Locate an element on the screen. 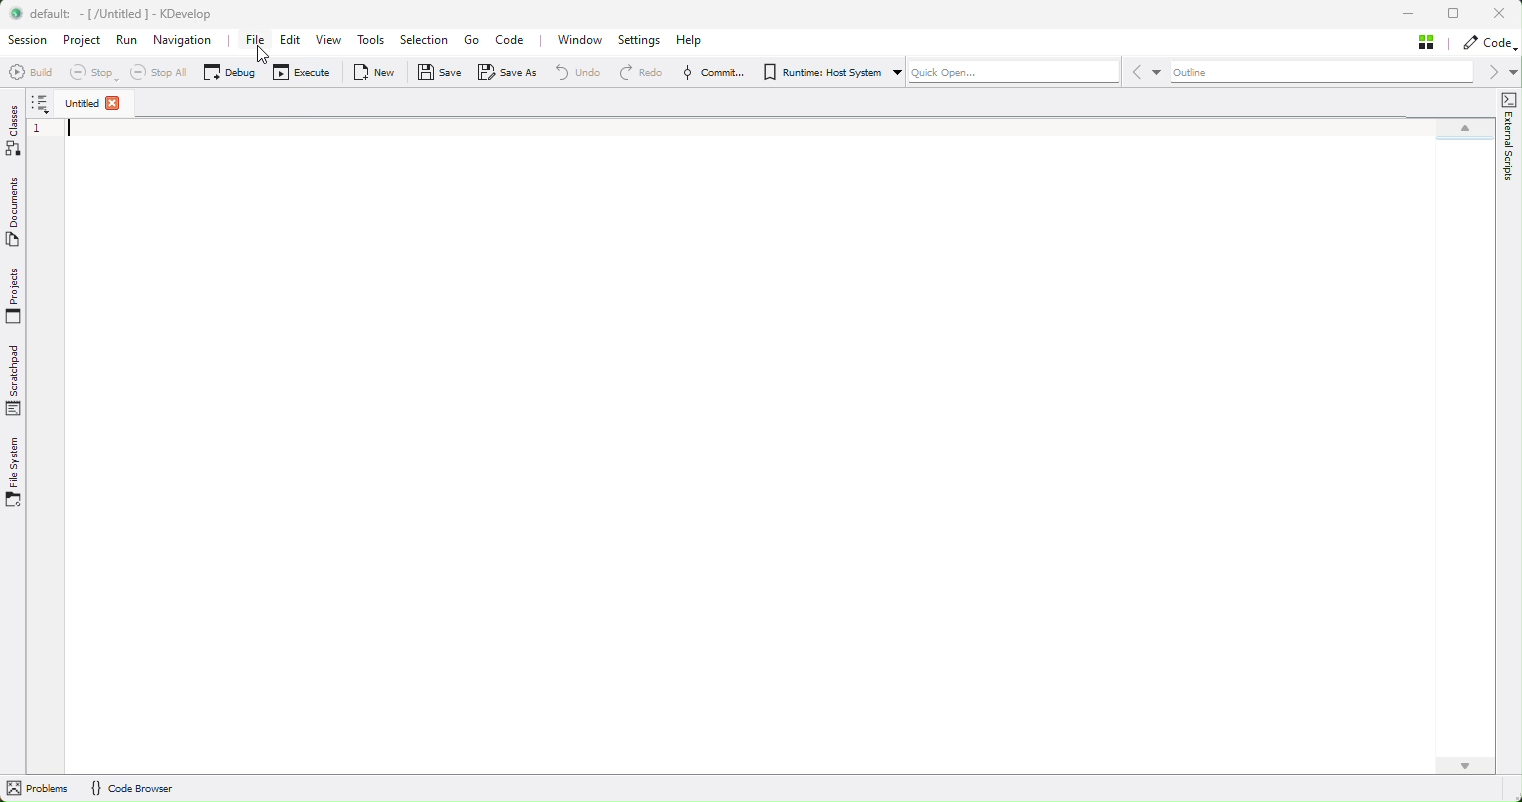 Image resolution: width=1522 pixels, height=802 pixels. logo is located at coordinates (14, 15).